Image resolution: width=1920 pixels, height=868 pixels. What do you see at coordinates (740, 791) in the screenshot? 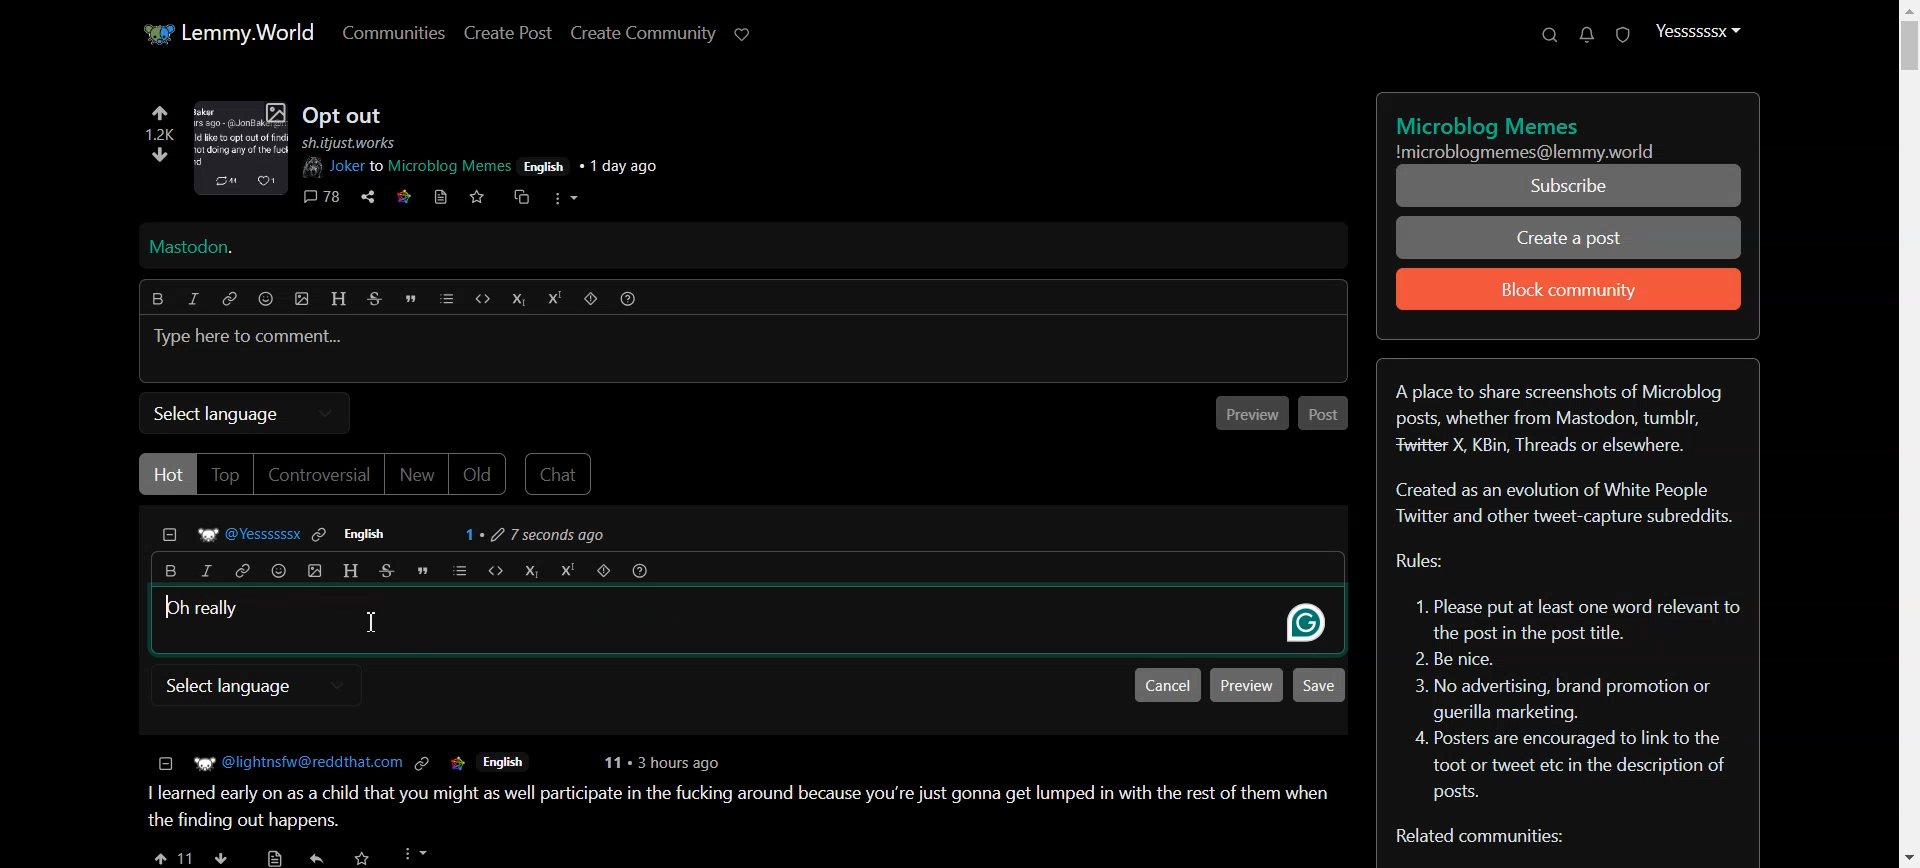
I see `posts` at bounding box center [740, 791].